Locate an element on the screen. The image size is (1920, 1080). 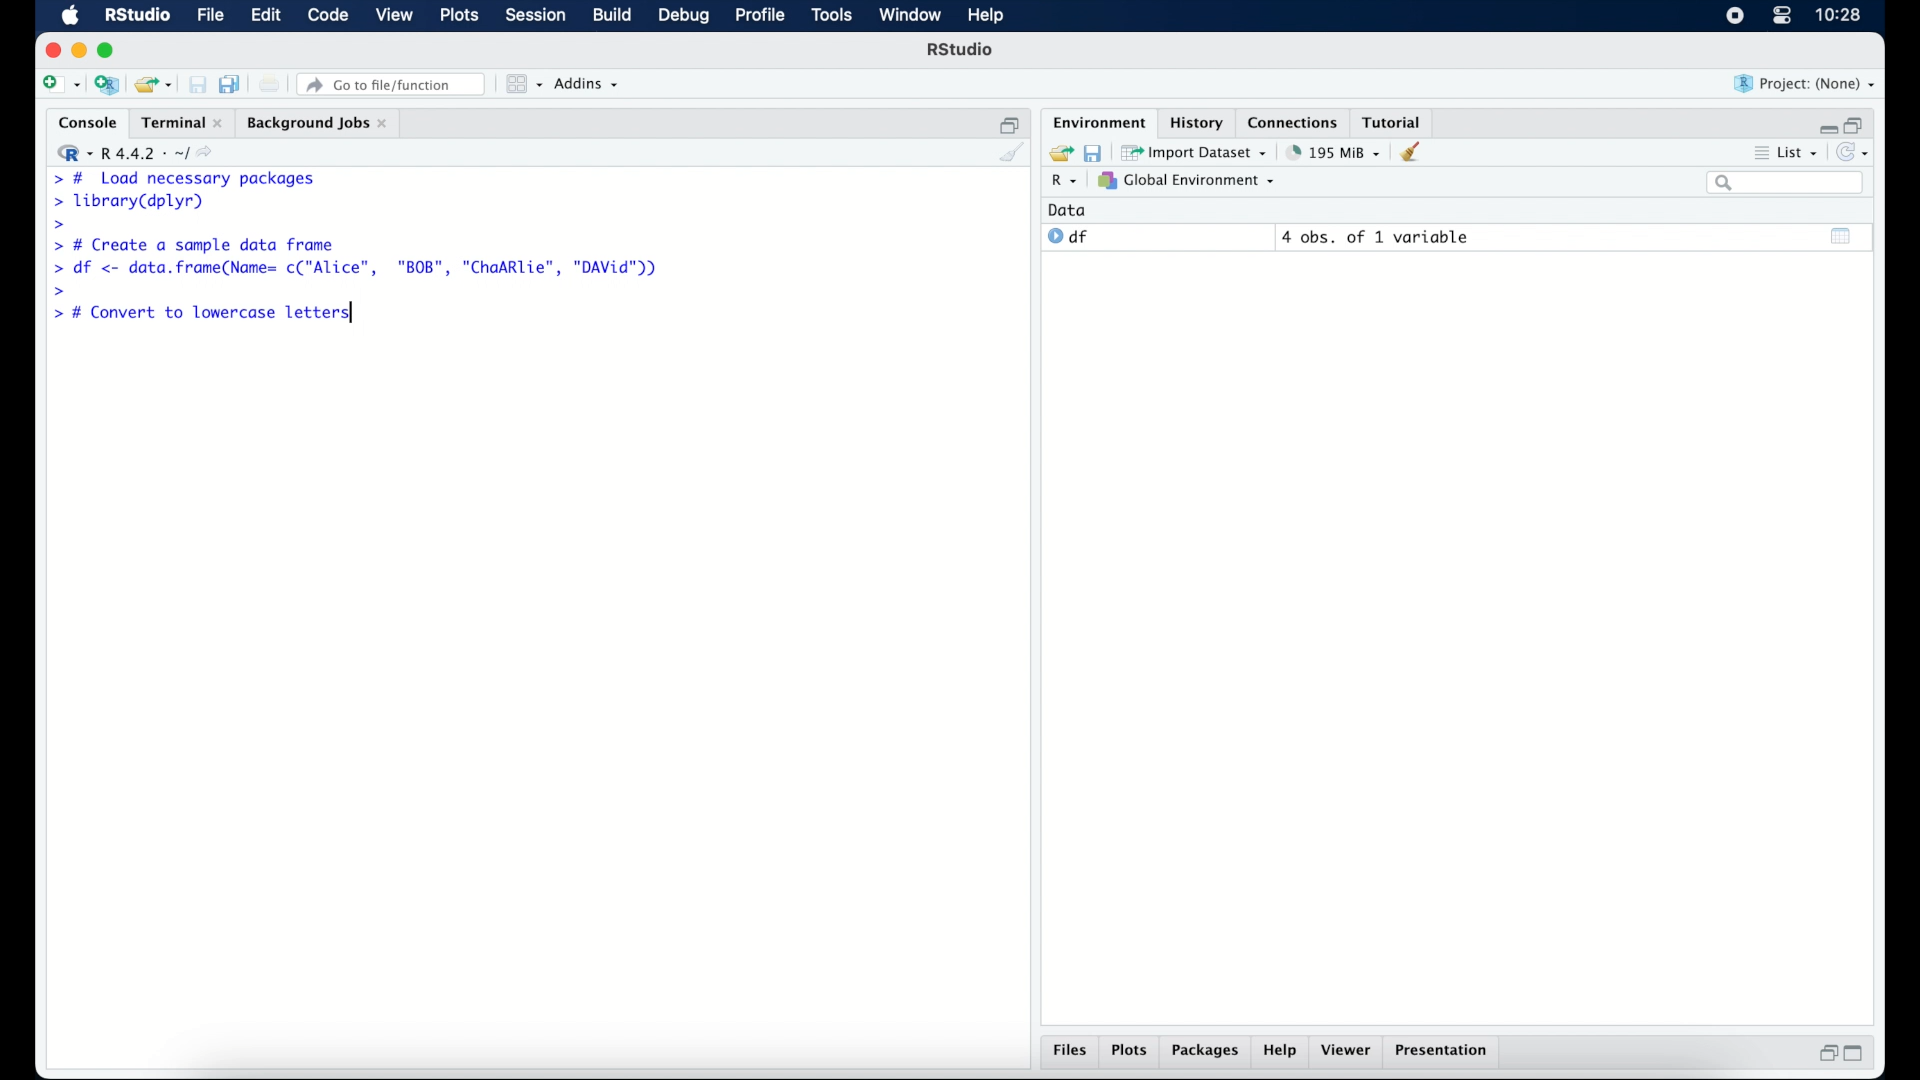
import dataset is located at coordinates (1196, 151).